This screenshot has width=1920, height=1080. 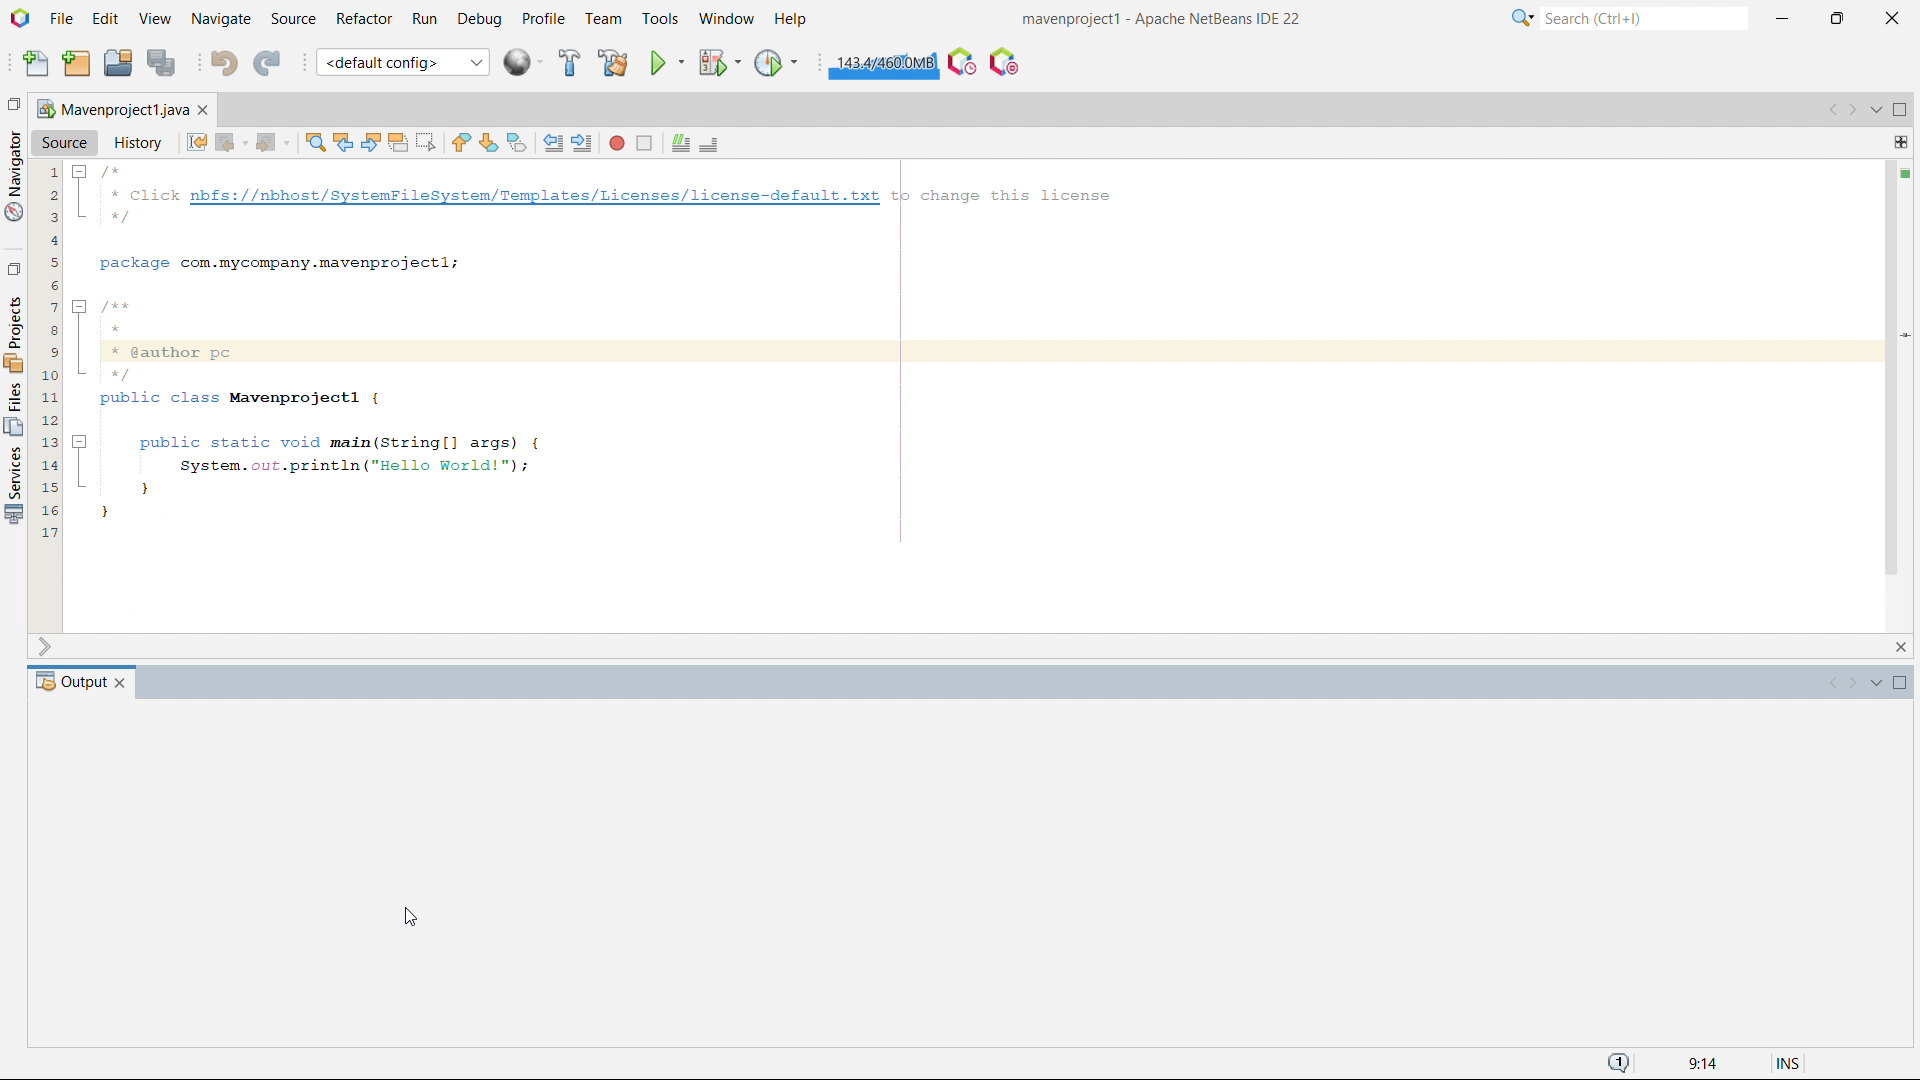 What do you see at coordinates (710, 145) in the screenshot?
I see `uncomment` at bounding box center [710, 145].